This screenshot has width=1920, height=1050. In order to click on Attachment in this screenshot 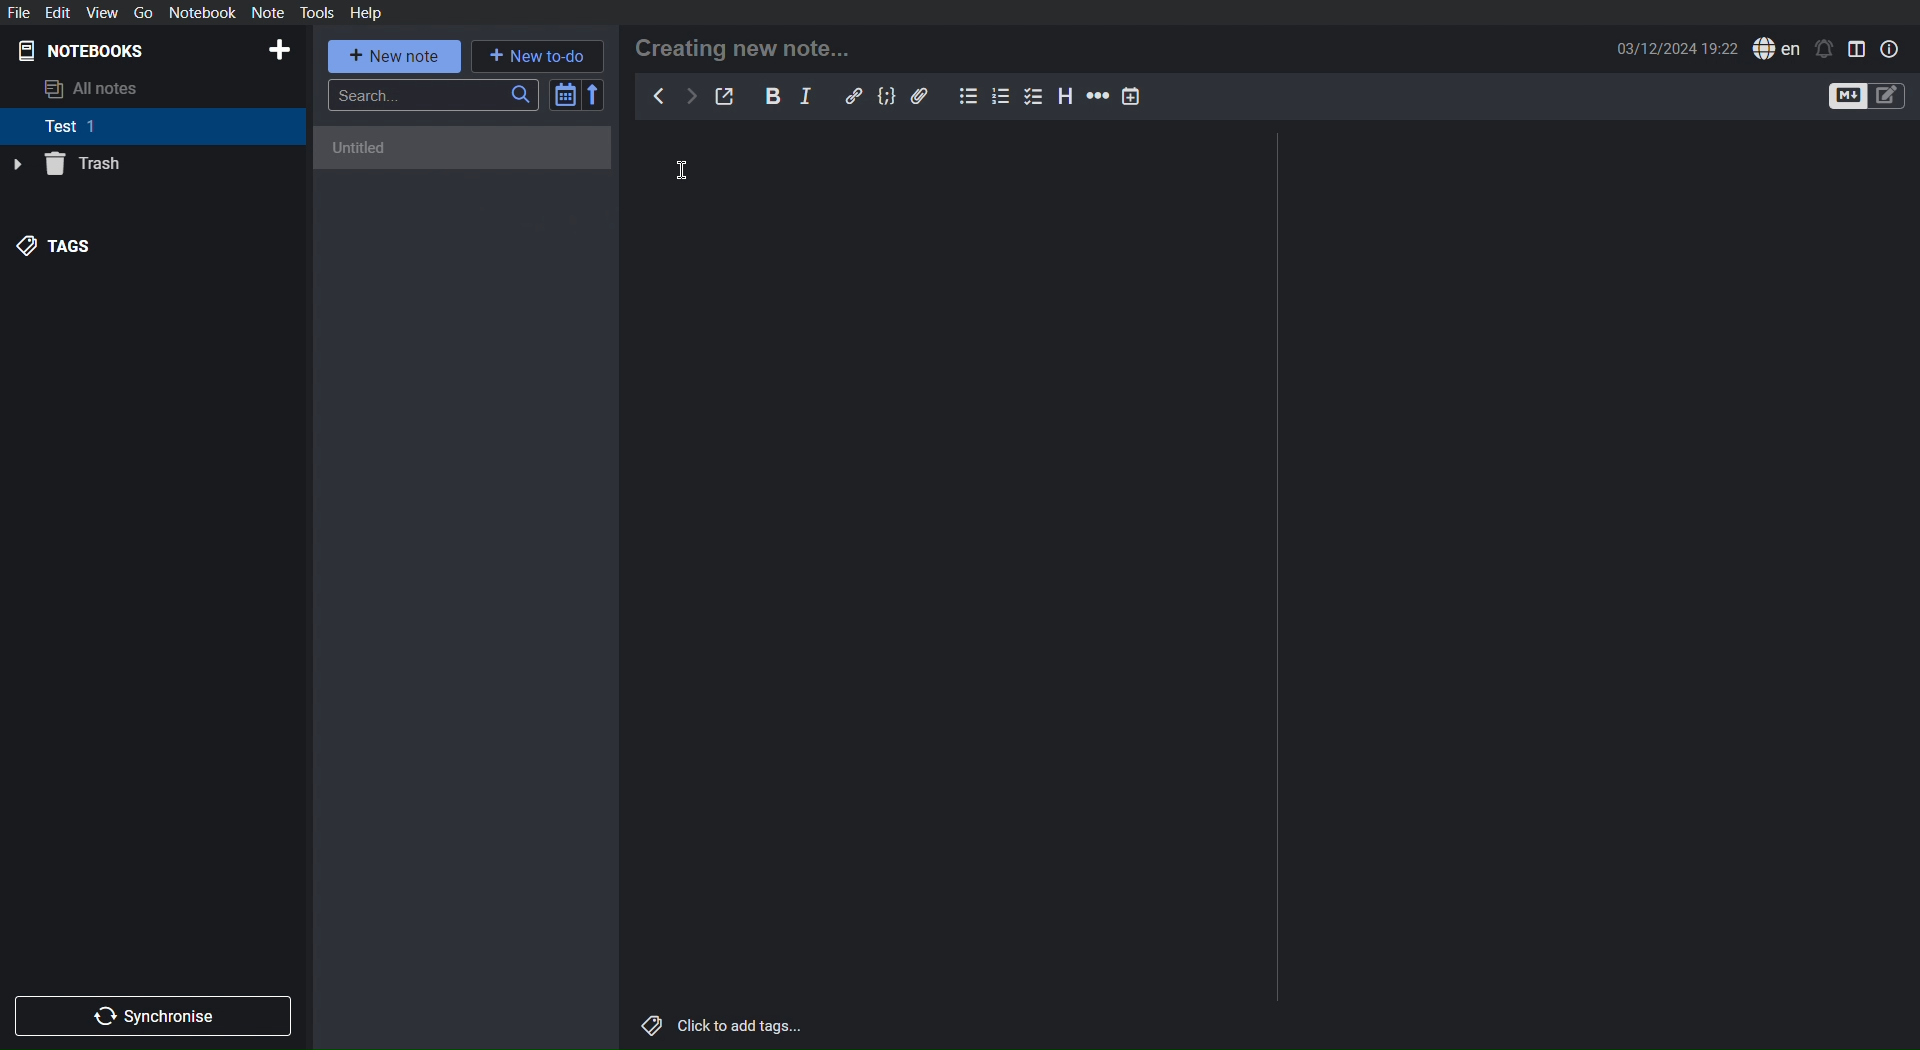, I will do `click(919, 95)`.